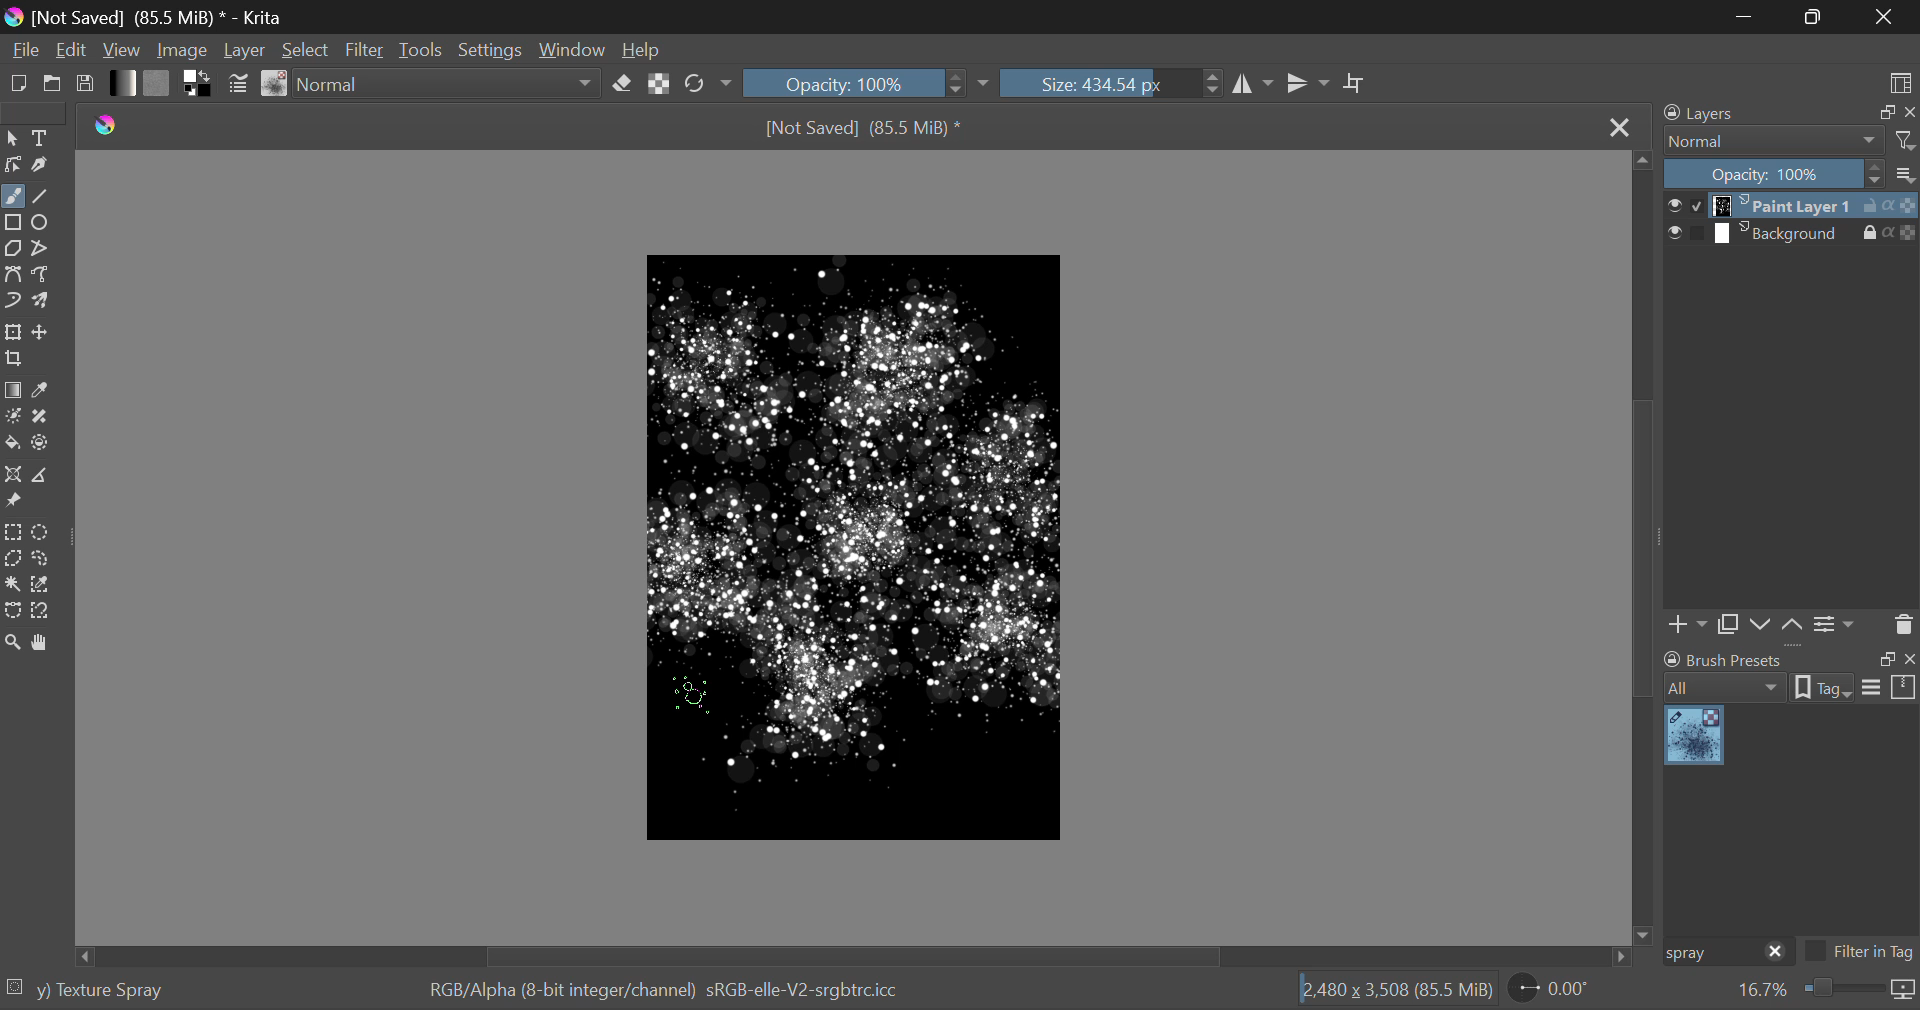 The image size is (1920, 1010). What do you see at coordinates (41, 445) in the screenshot?
I see `Enclose and Fill` at bounding box center [41, 445].